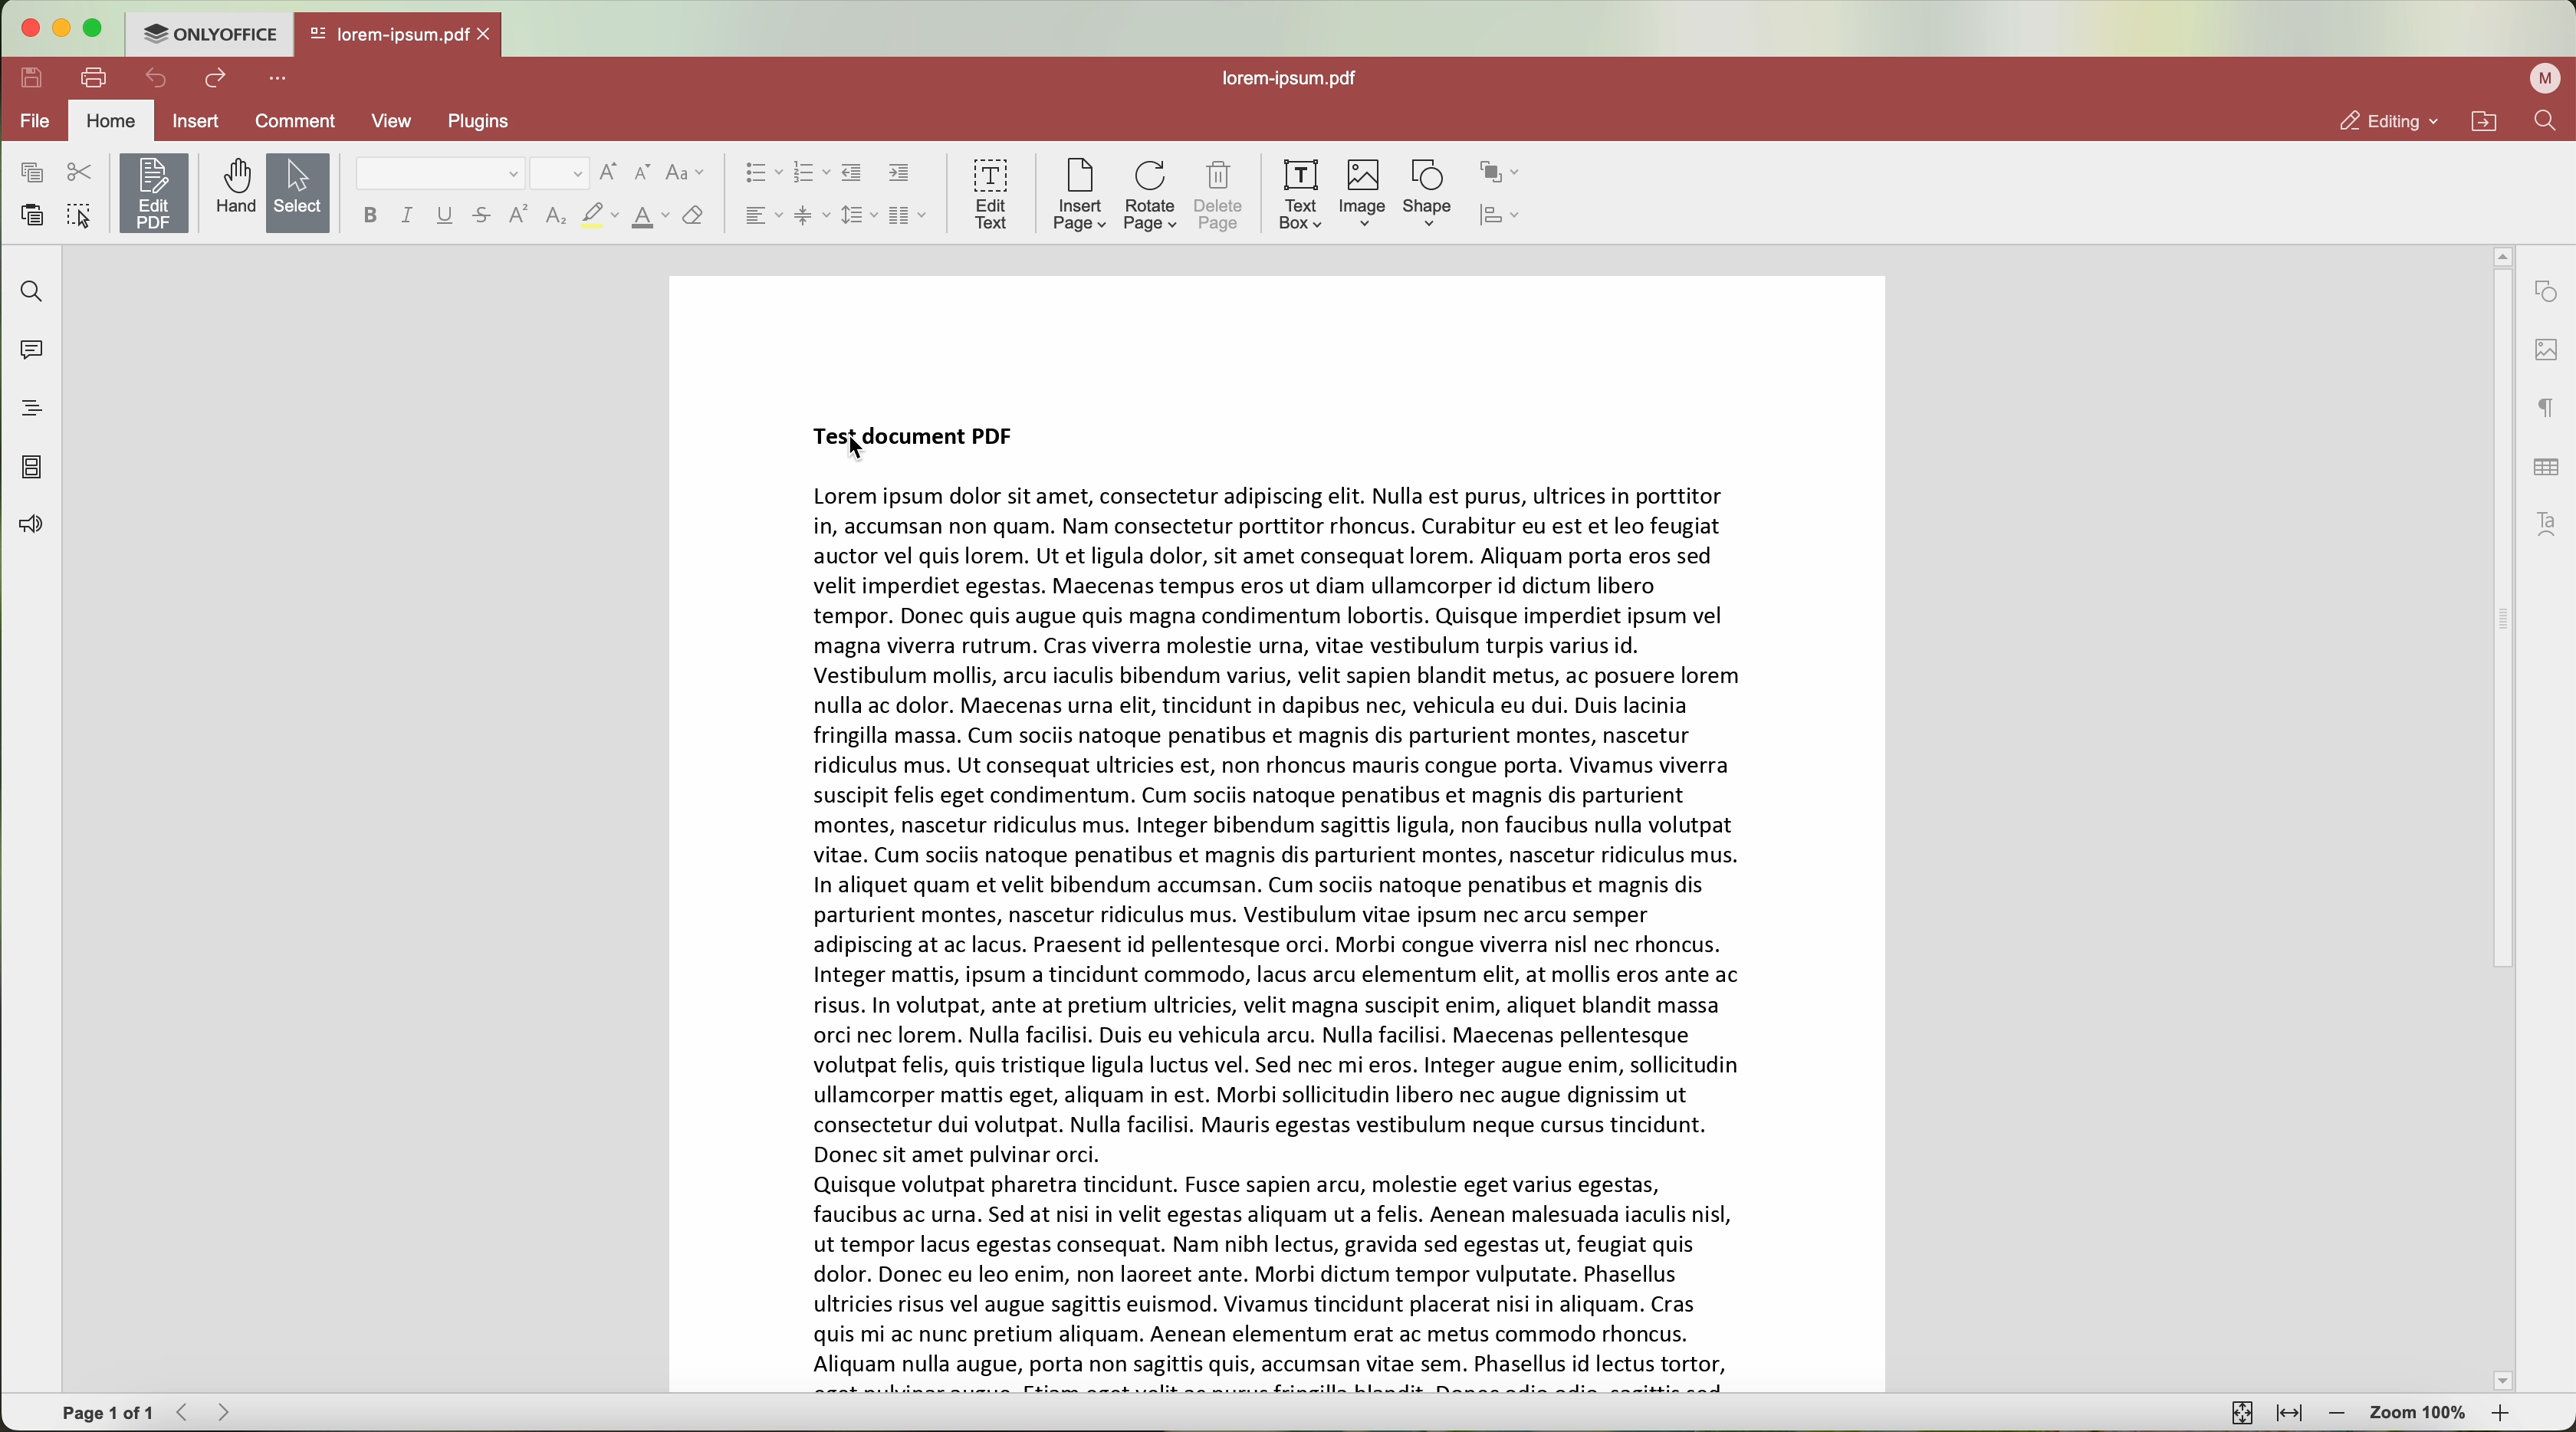 This screenshot has width=2576, height=1432. Describe the element at coordinates (907, 216) in the screenshot. I see `insert columns` at that location.